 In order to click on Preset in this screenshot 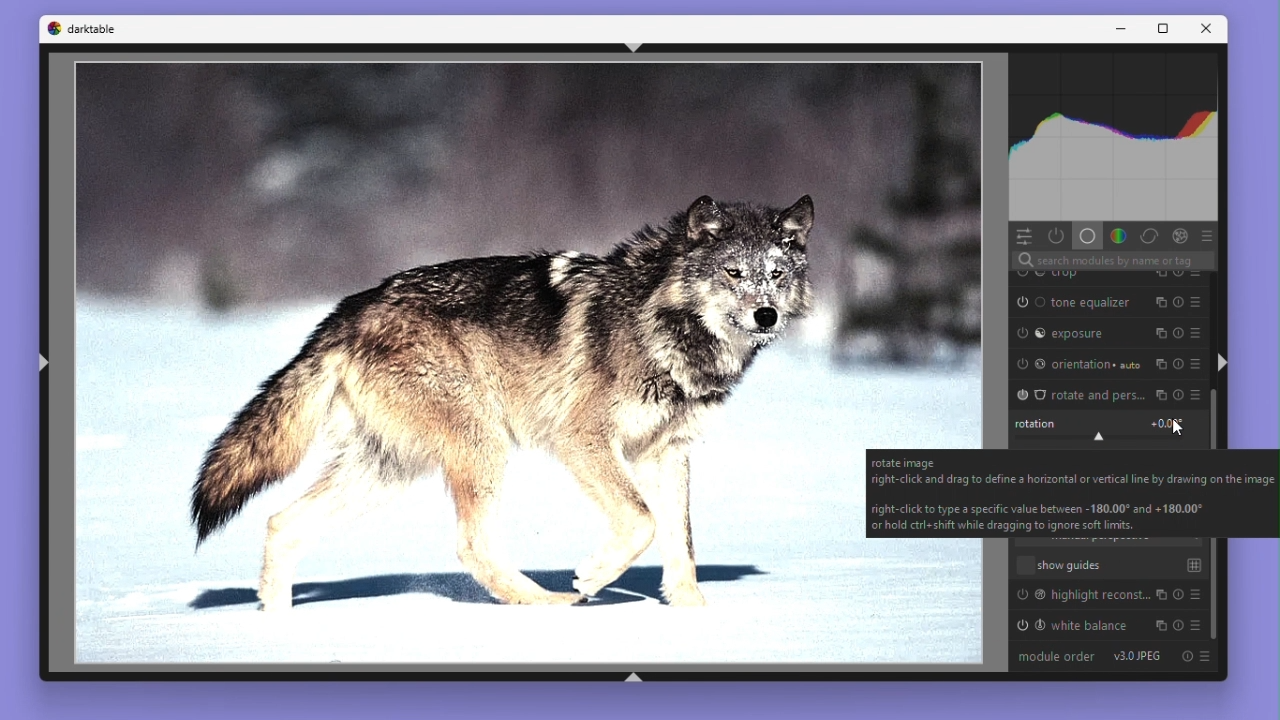, I will do `click(1208, 661)`.